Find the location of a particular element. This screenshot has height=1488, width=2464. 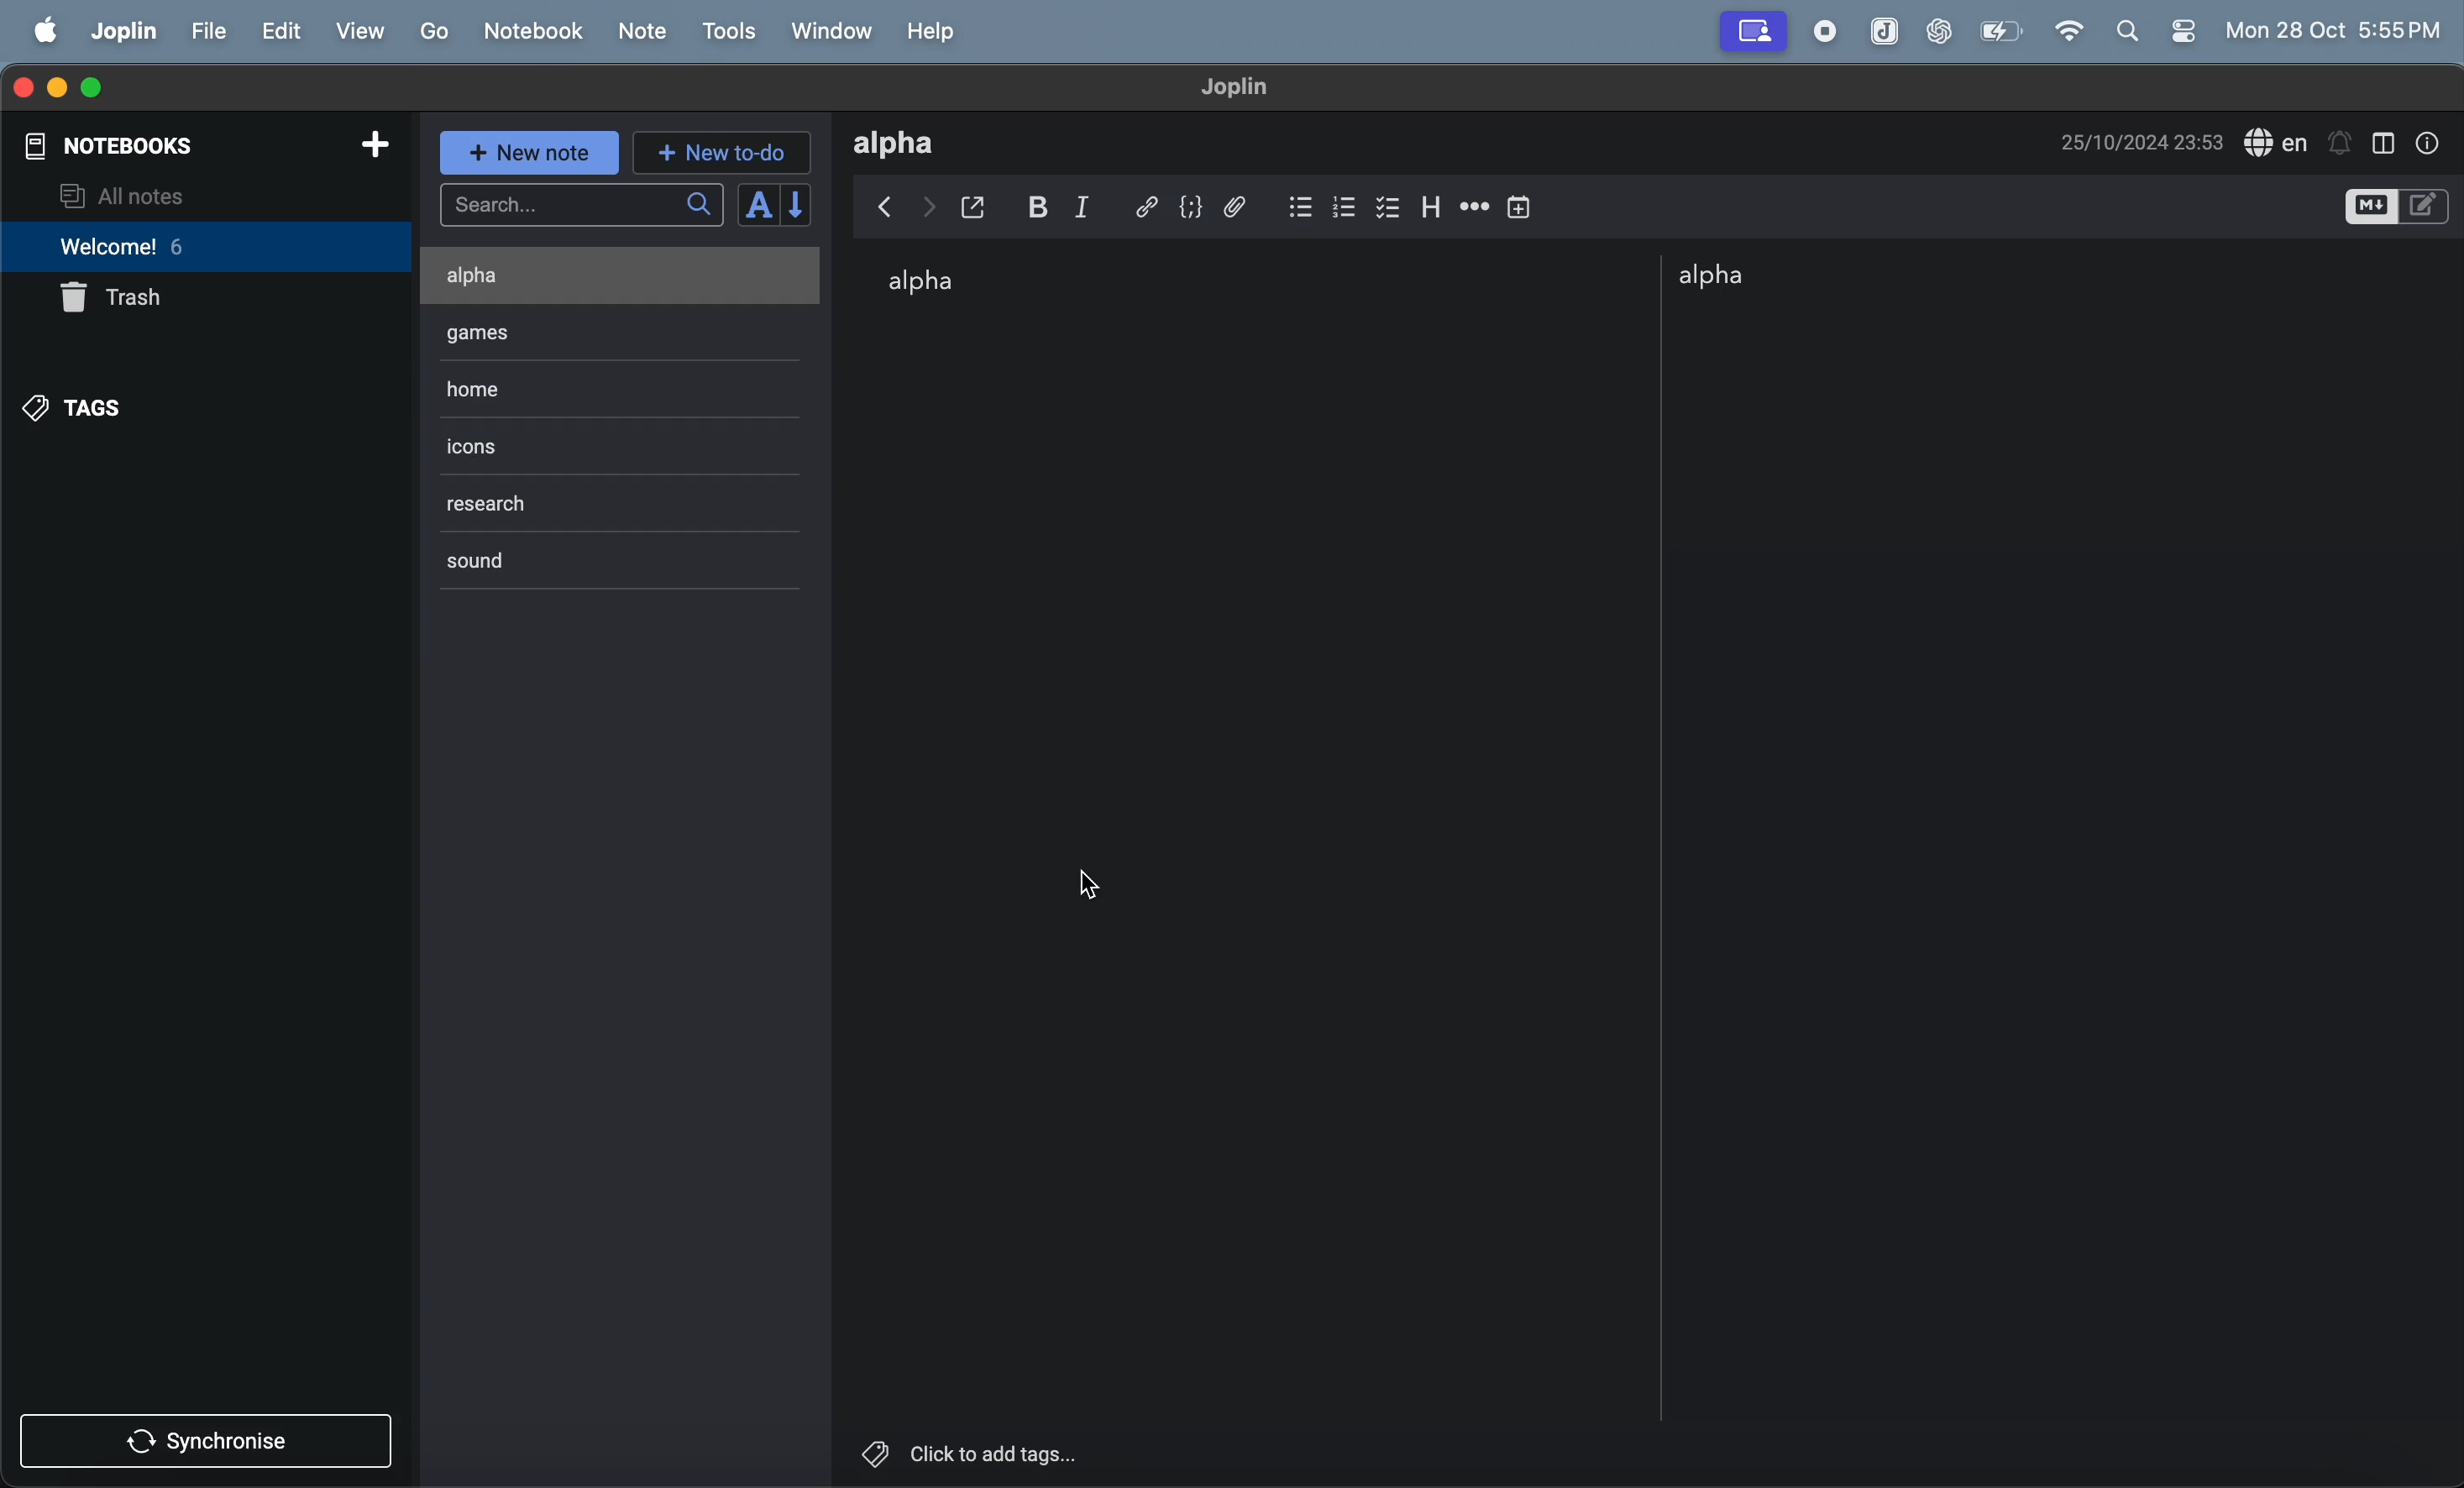

create alert is located at coordinates (2341, 137).